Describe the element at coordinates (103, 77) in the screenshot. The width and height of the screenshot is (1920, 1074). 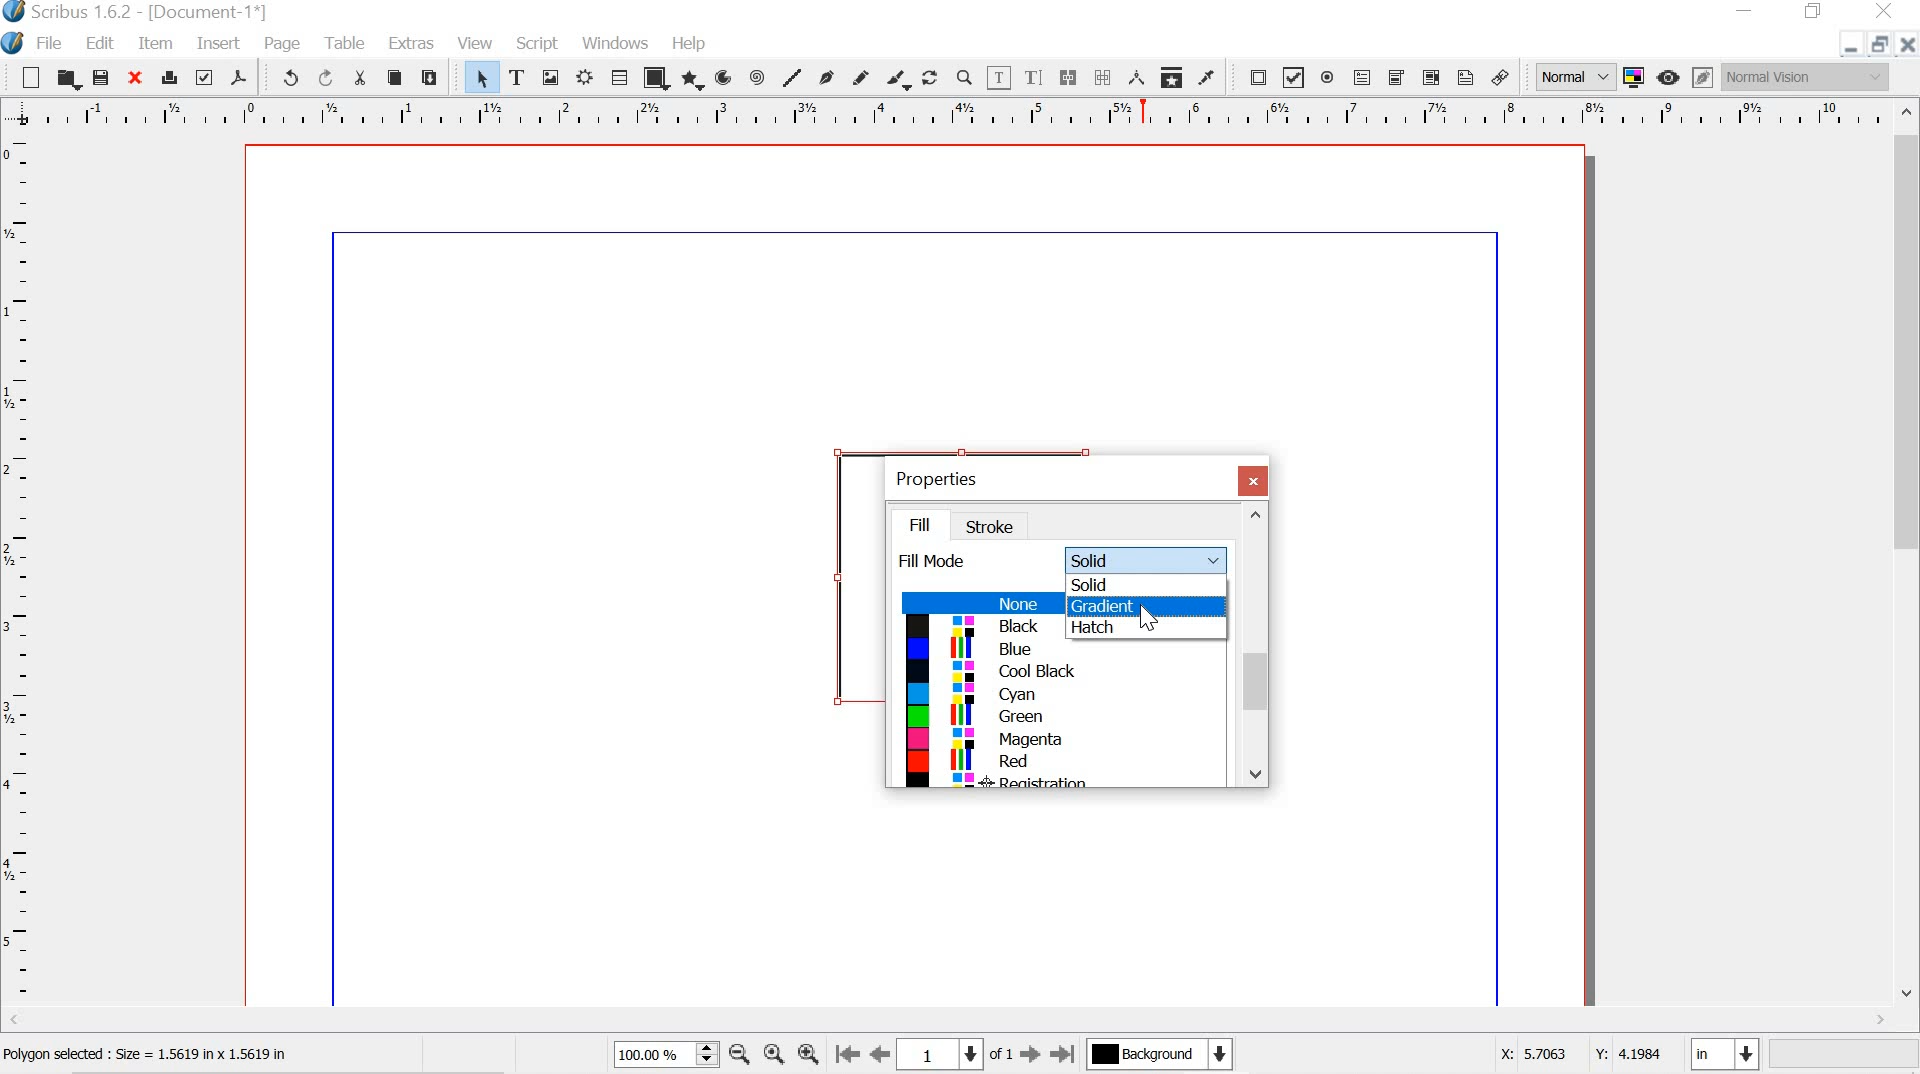
I see `save` at that location.